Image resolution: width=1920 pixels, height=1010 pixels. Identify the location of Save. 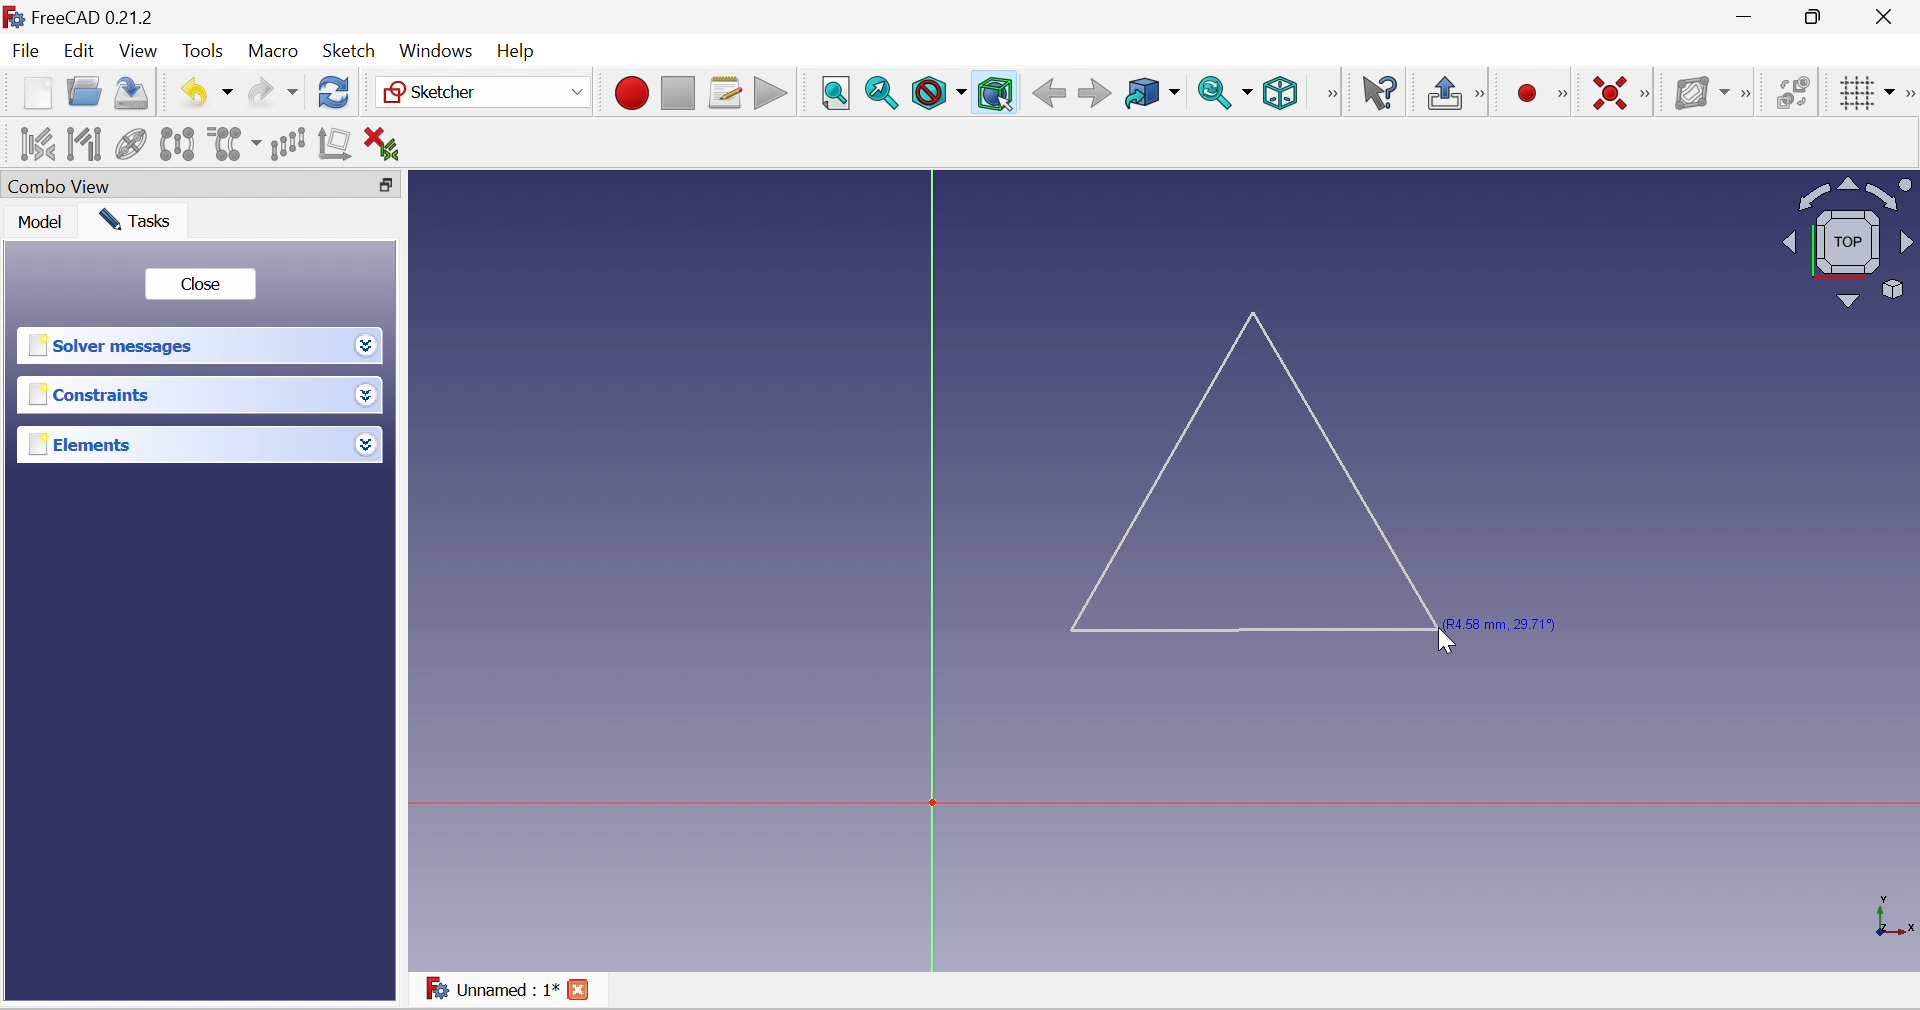
(135, 94).